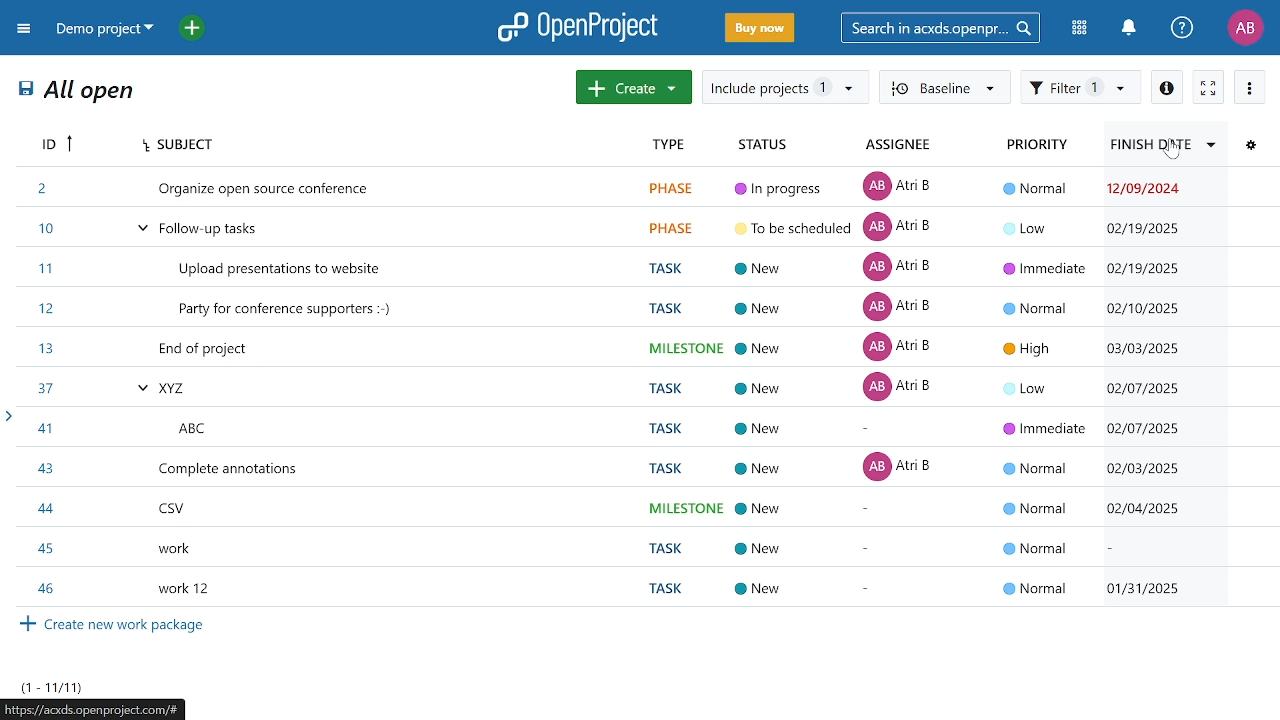 Image resolution: width=1280 pixels, height=720 pixels. I want to click on include project, so click(782, 87).